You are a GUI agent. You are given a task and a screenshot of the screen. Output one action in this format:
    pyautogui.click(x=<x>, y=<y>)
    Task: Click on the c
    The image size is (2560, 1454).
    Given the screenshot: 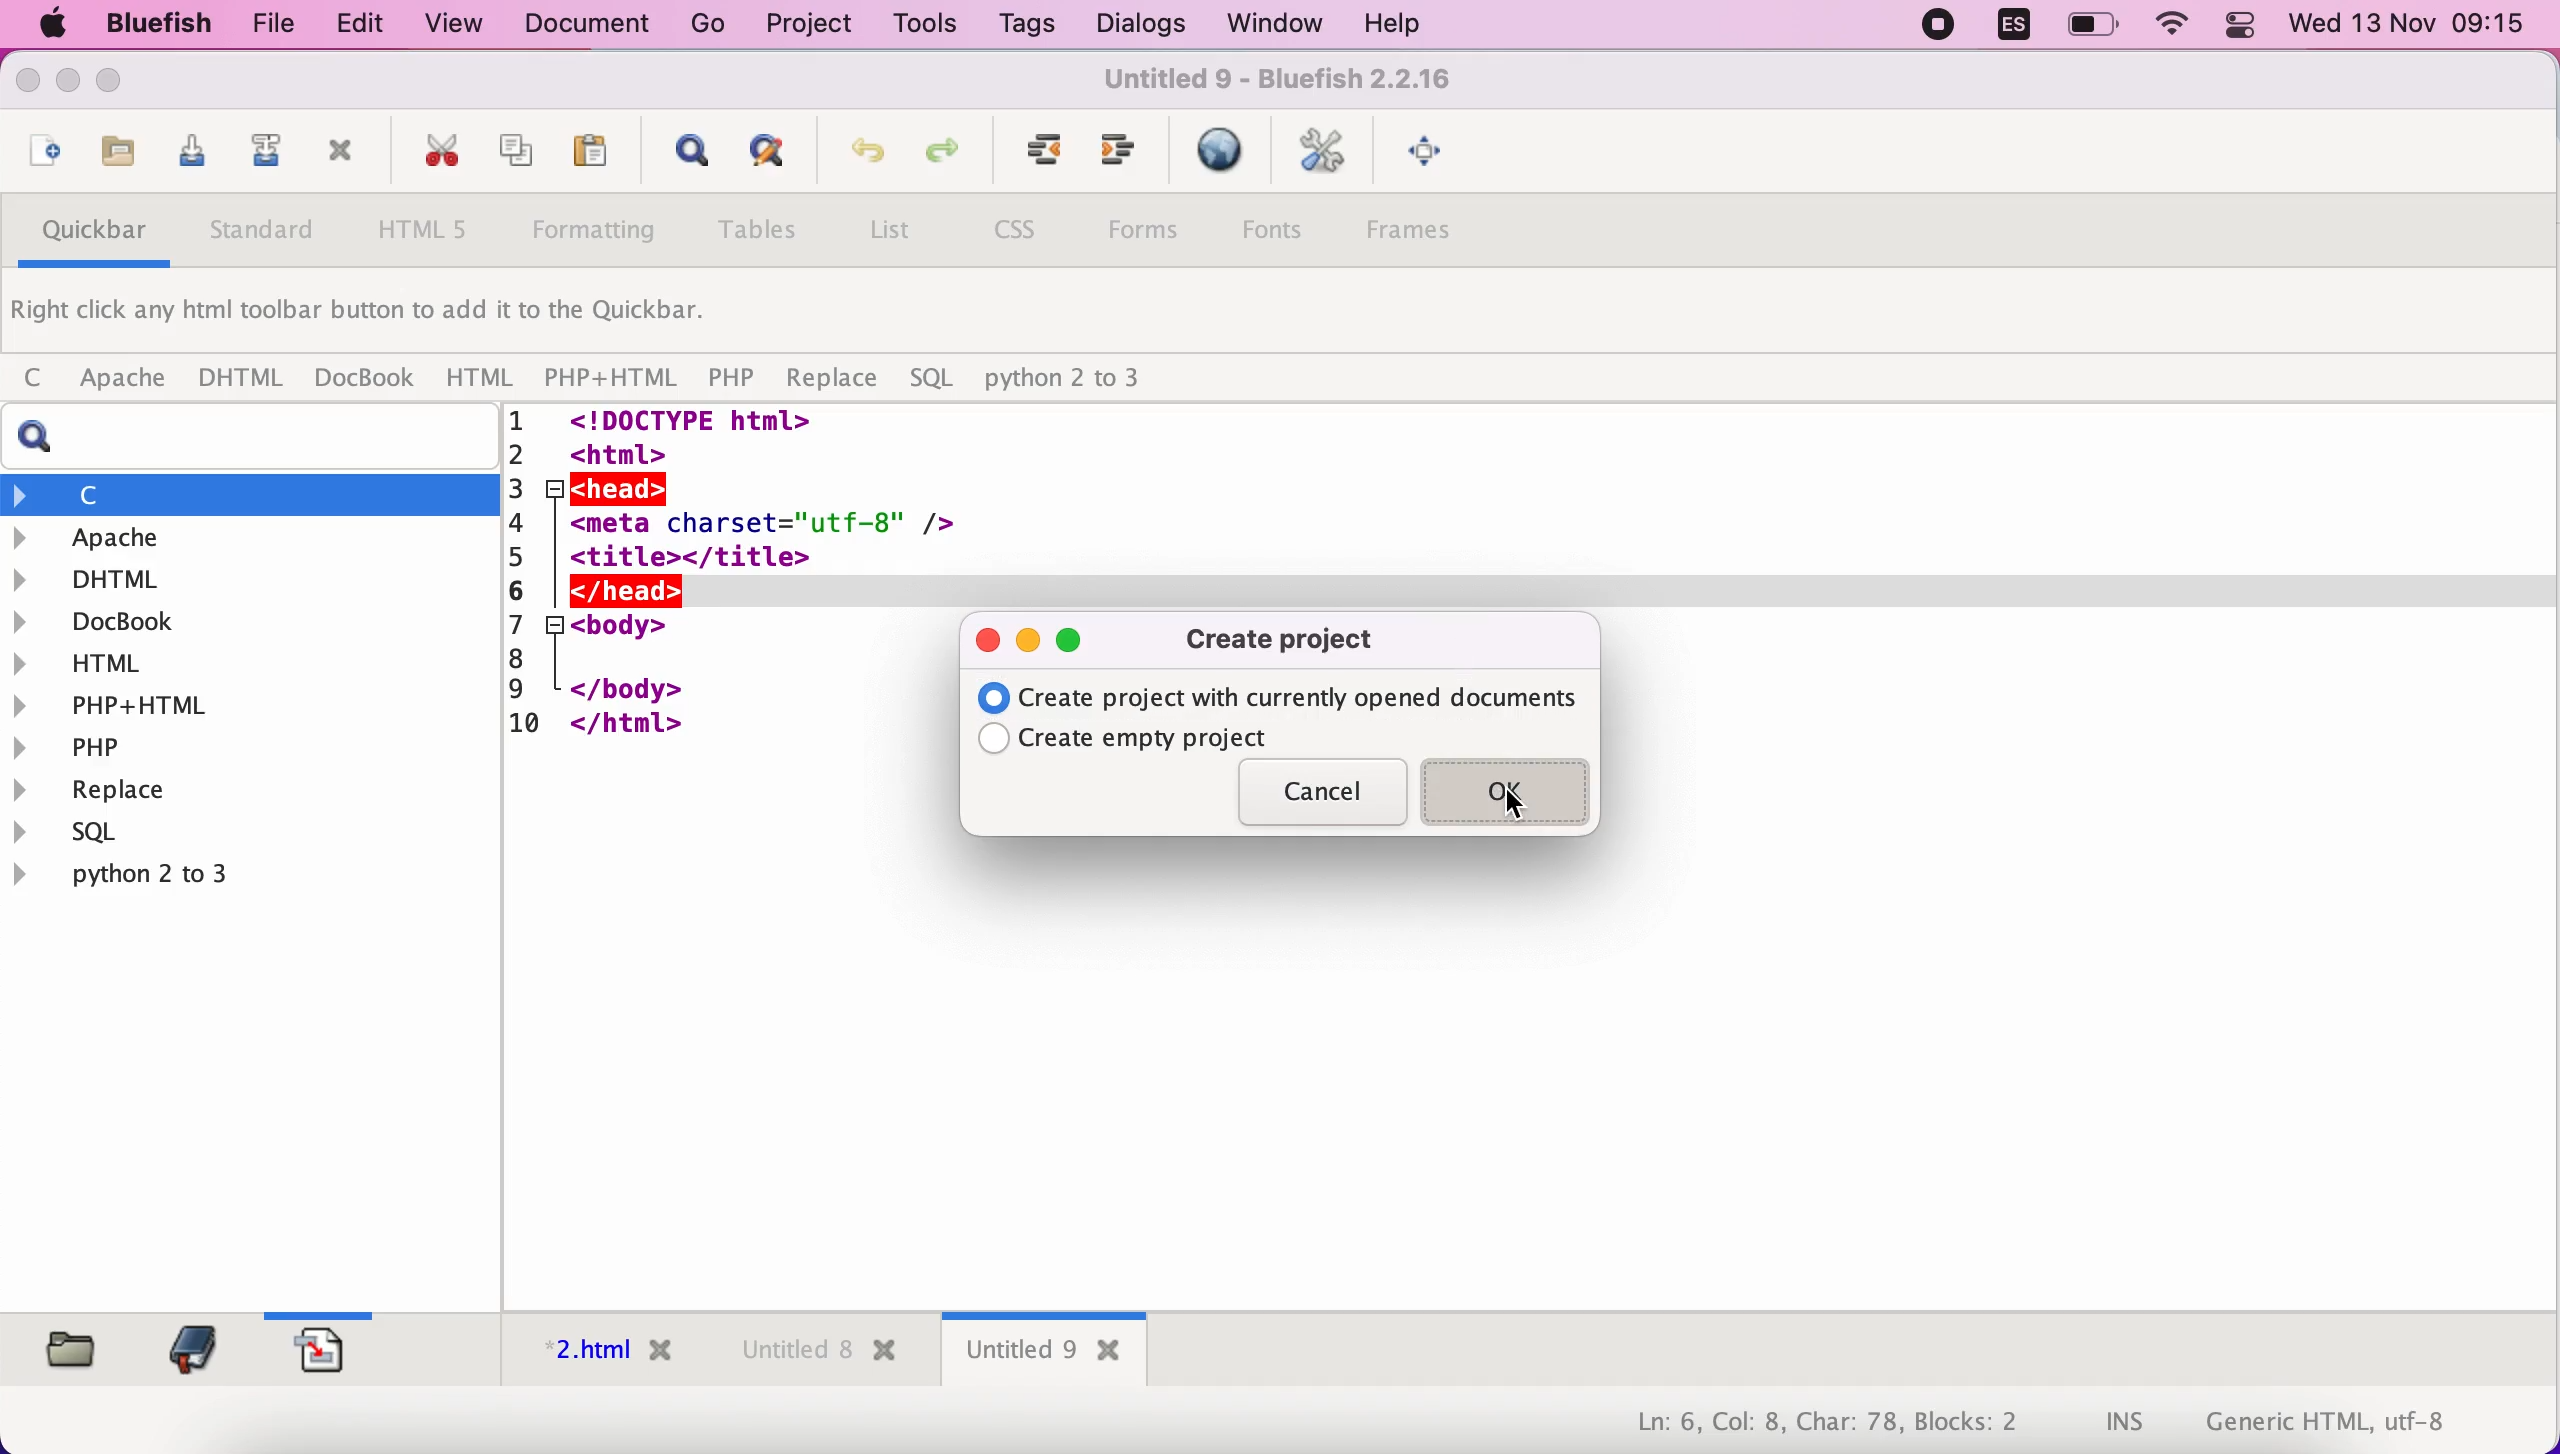 What is the action you would take?
    pyautogui.click(x=32, y=379)
    